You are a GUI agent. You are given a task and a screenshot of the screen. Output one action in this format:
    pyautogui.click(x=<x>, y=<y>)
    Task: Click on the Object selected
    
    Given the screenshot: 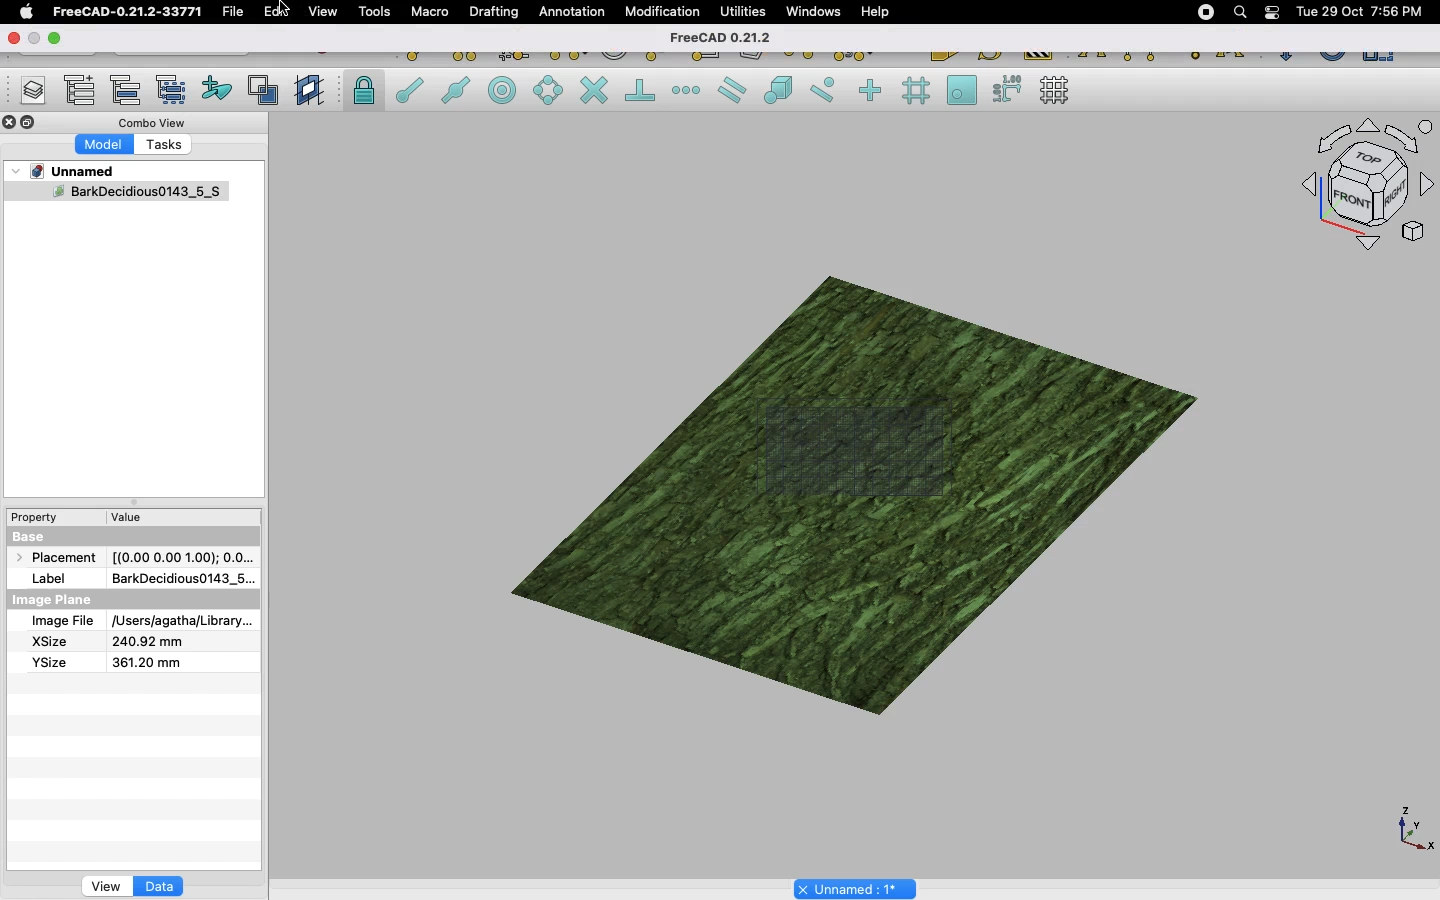 What is the action you would take?
    pyautogui.click(x=114, y=195)
    